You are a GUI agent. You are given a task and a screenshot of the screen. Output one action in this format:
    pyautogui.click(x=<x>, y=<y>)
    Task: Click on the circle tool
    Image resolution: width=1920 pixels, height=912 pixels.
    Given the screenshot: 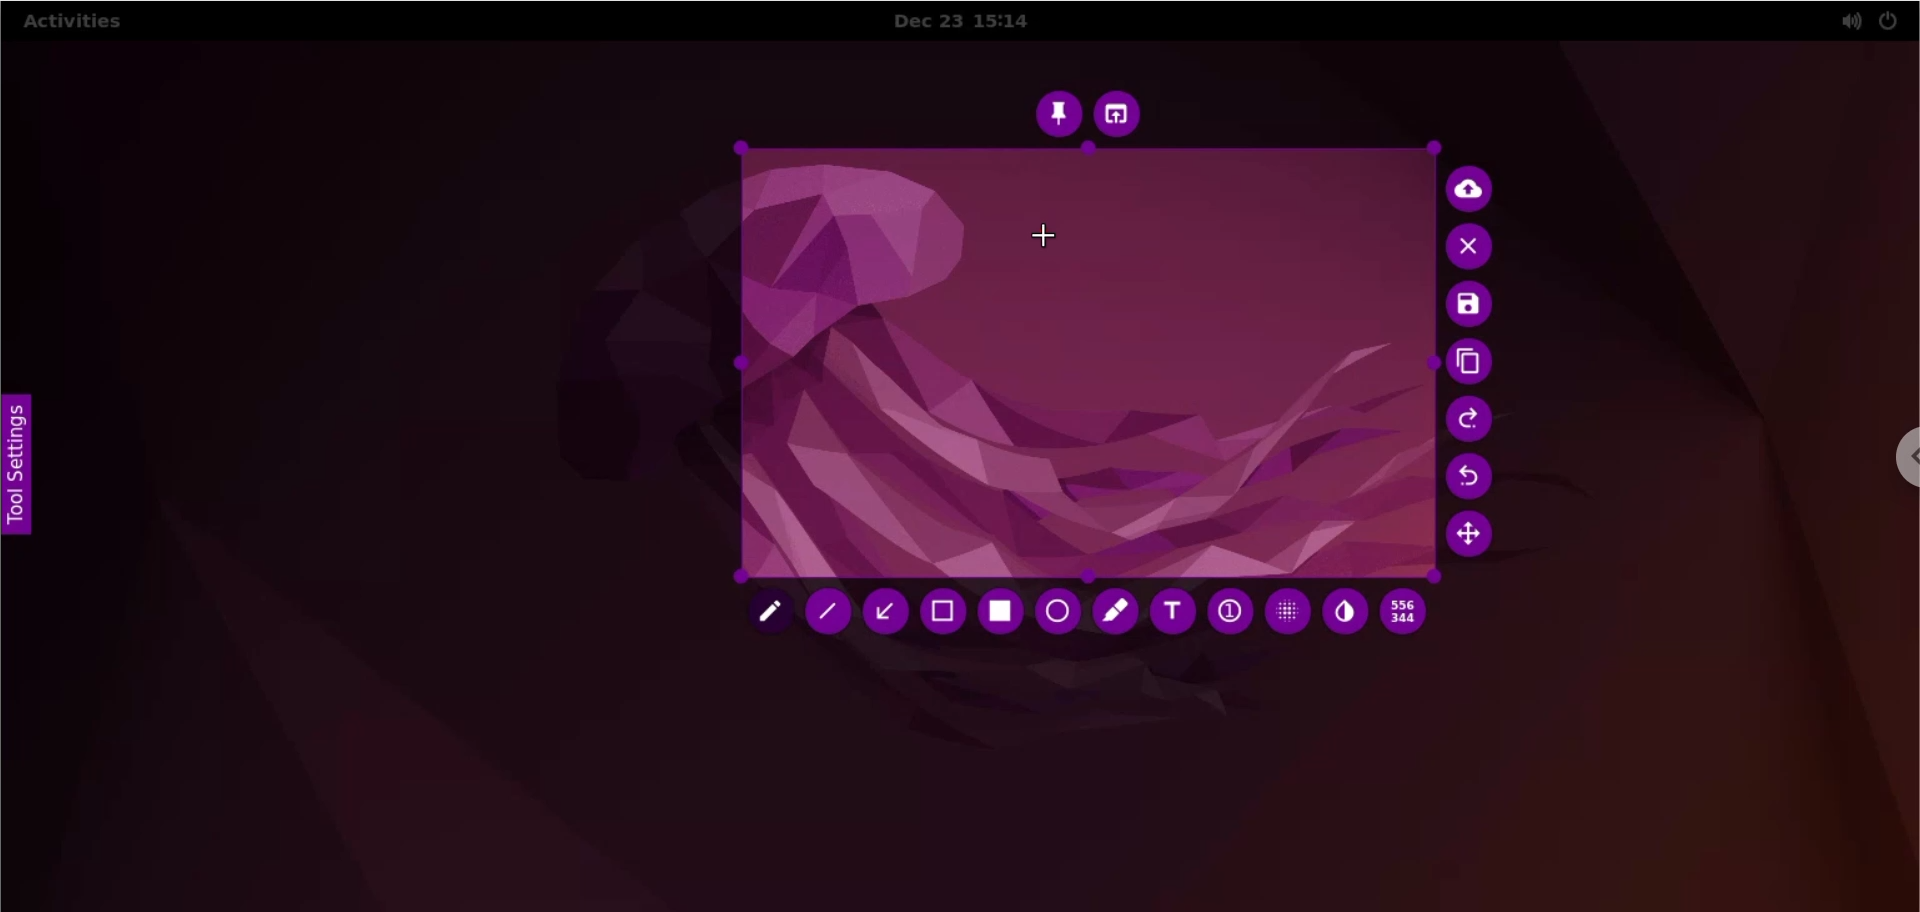 What is the action you would take?
    pyautogui.click(x=1057, y=611)
    